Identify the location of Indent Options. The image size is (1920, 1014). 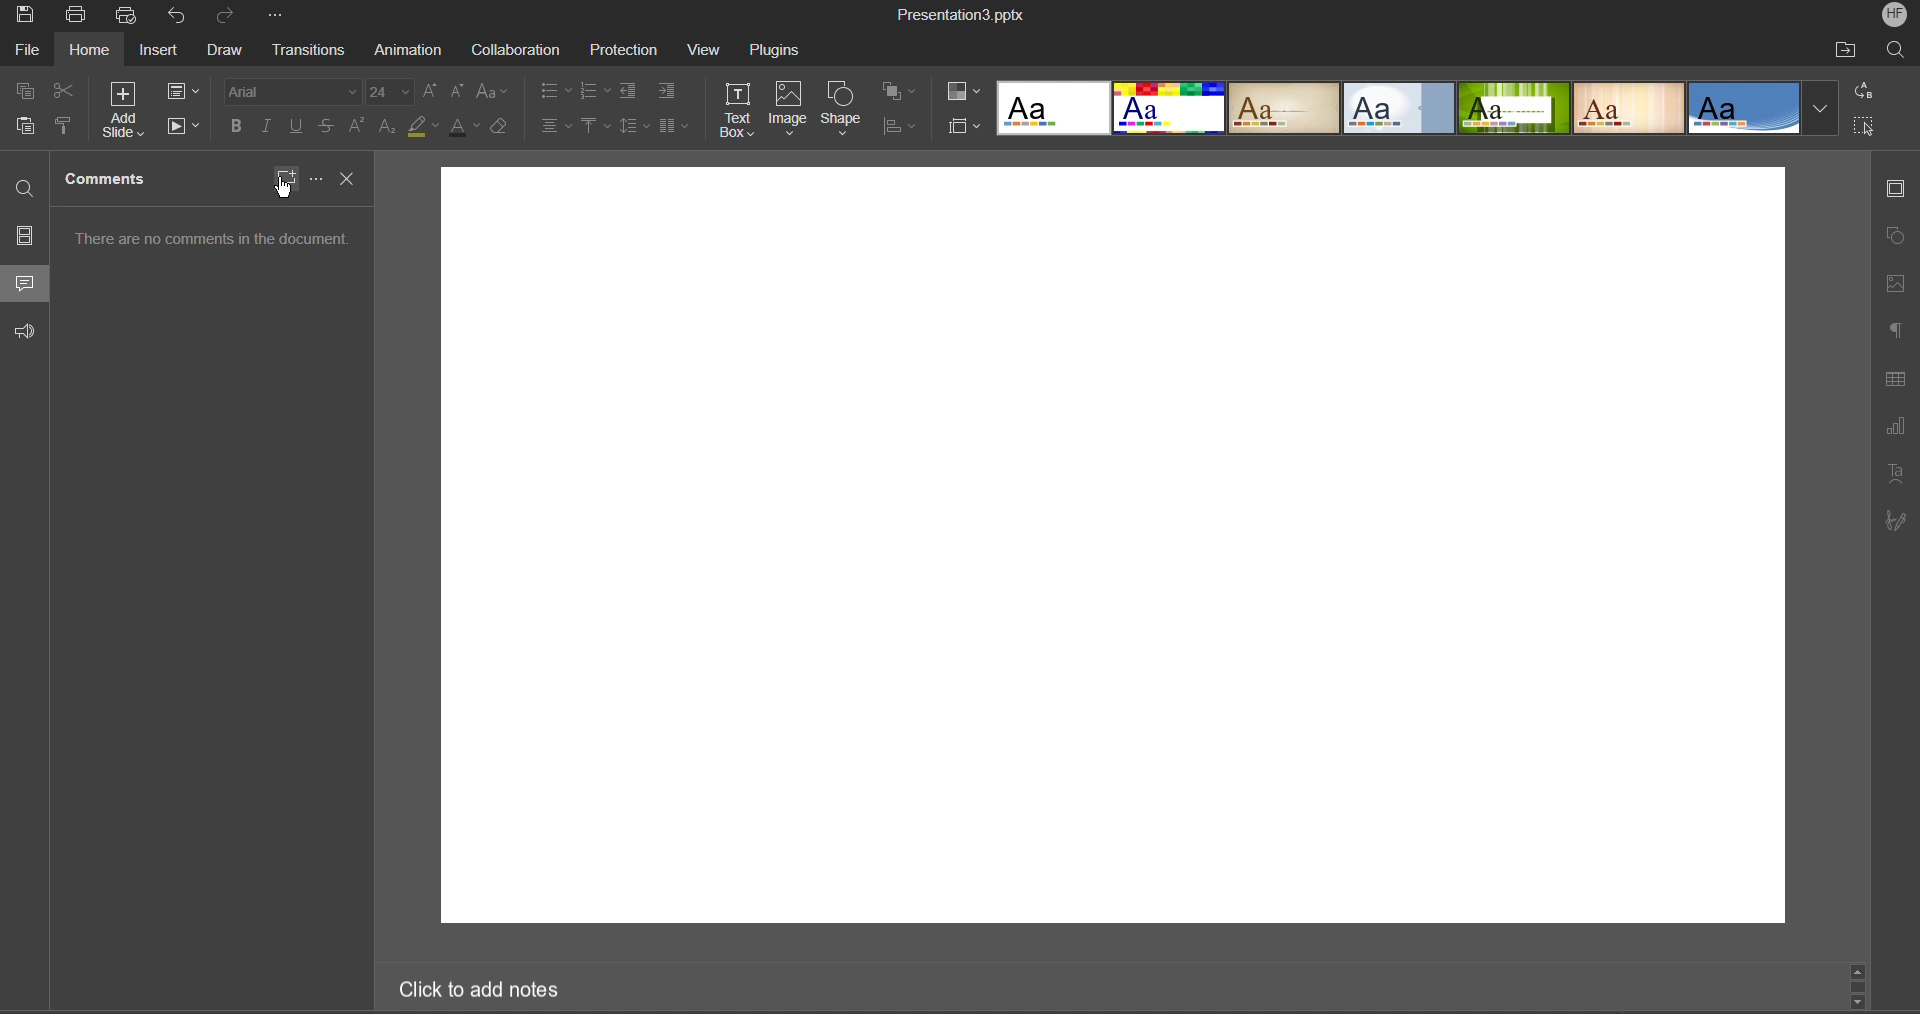
(666, 92).